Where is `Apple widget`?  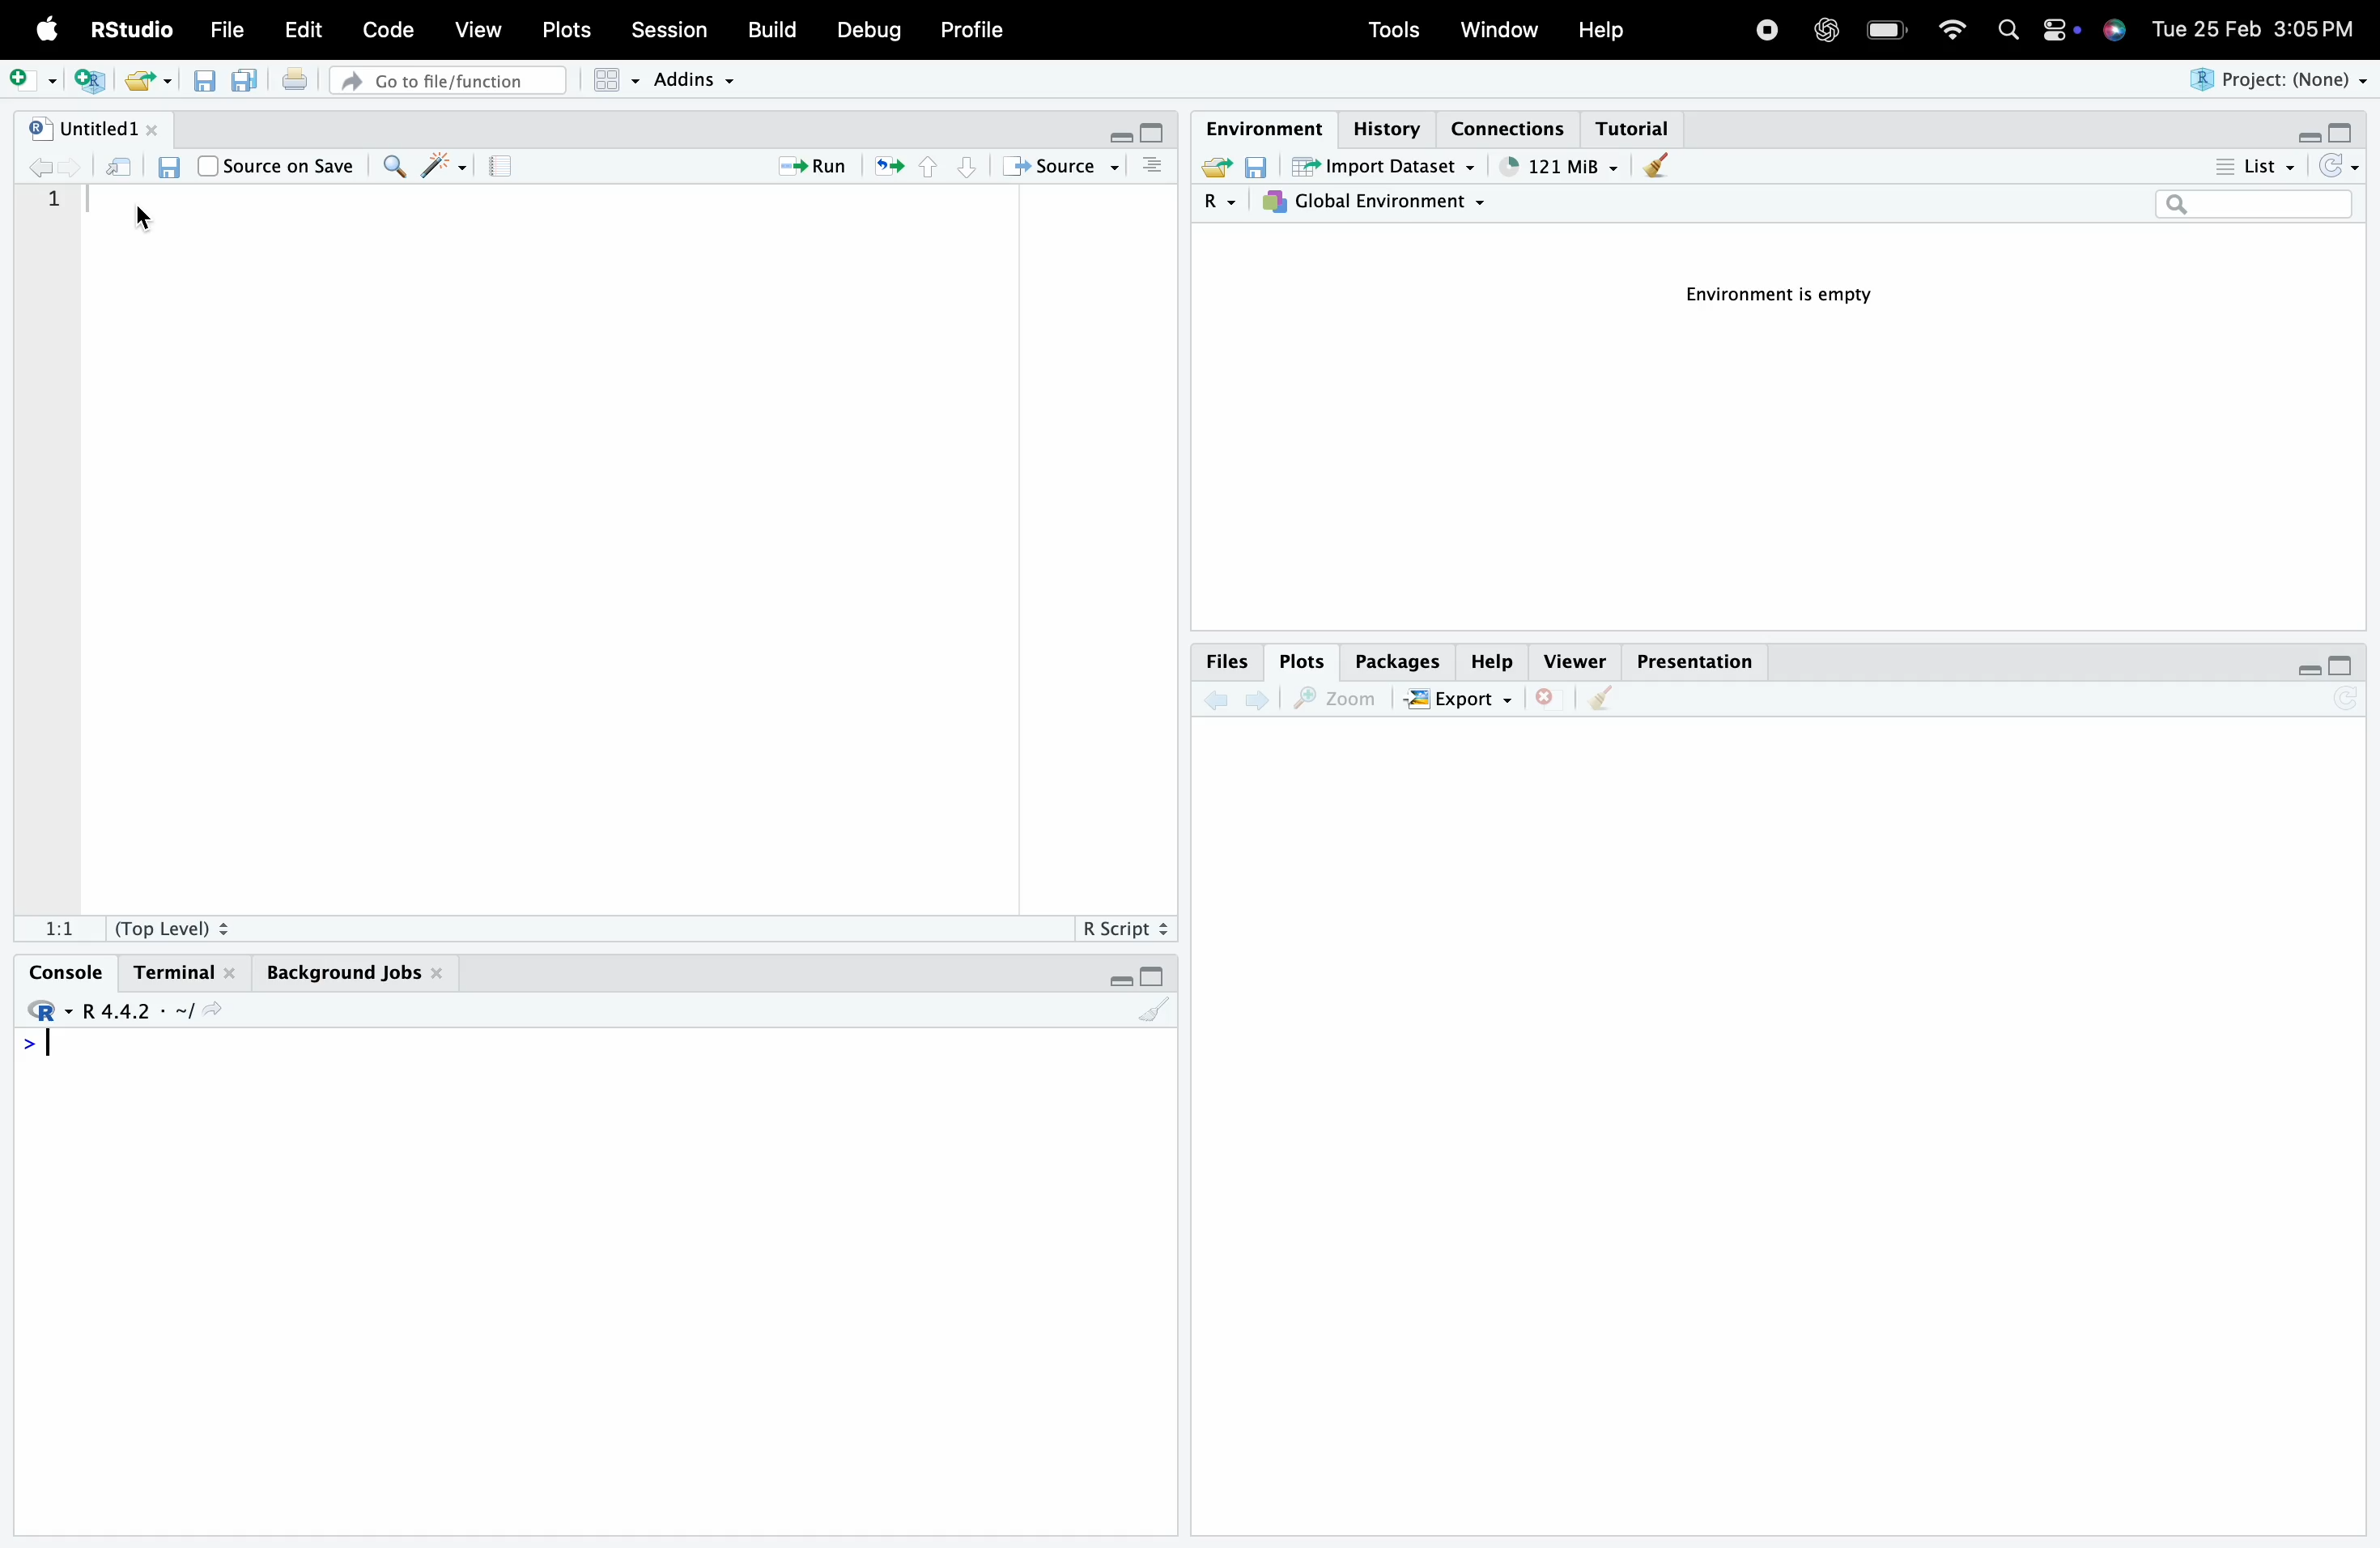
Apple widget is located at coordinates (2061, 31).